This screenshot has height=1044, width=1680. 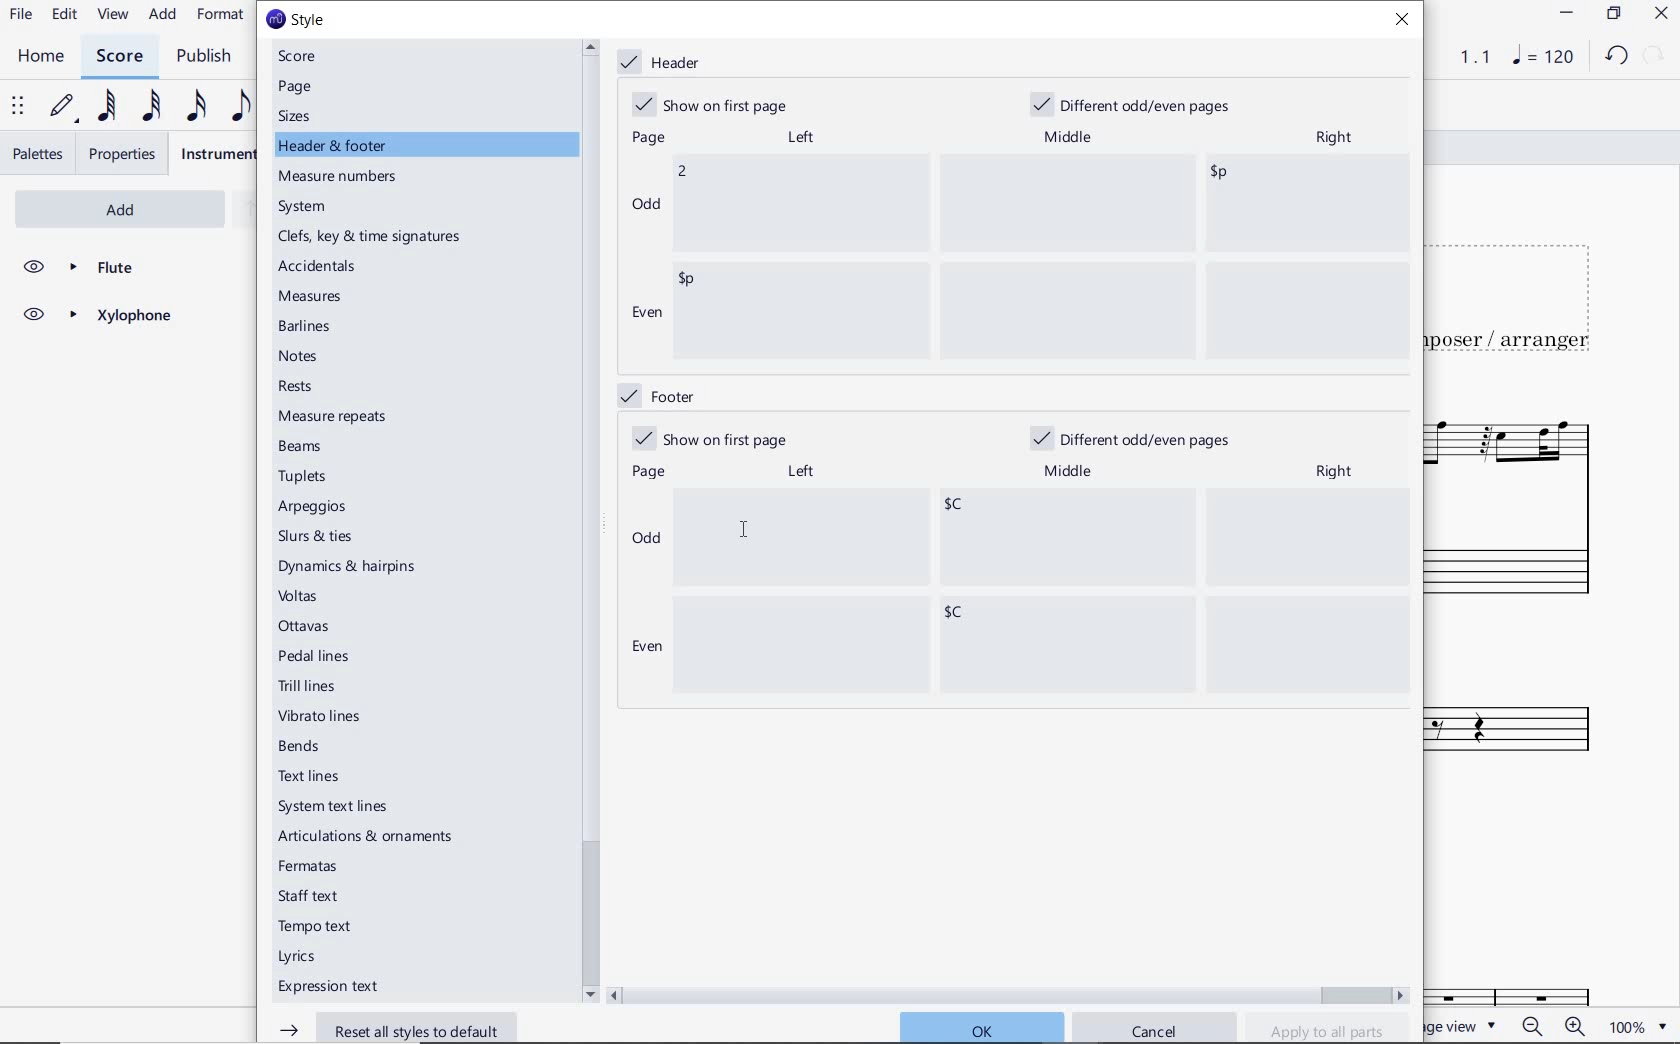 I want to click on PLAY TIME, so click(x=1463, y=57).